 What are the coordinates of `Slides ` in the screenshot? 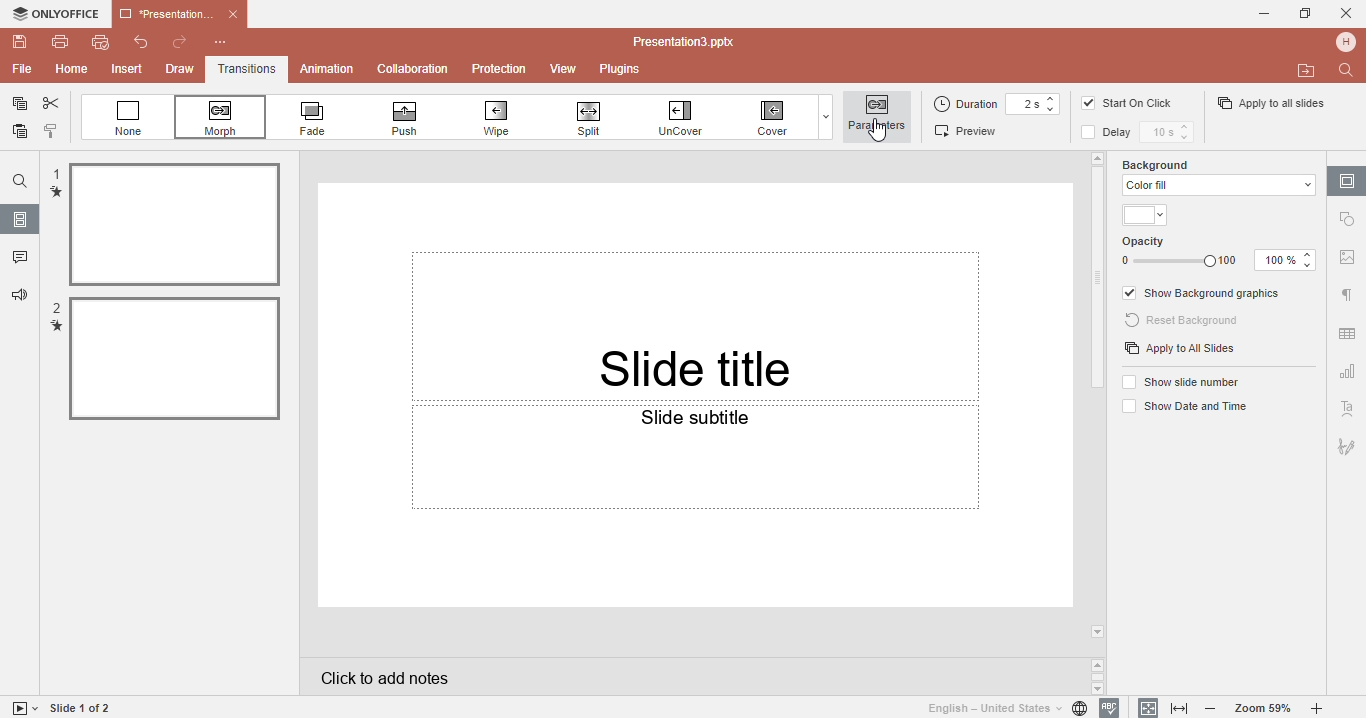 It's located at (20, 219).